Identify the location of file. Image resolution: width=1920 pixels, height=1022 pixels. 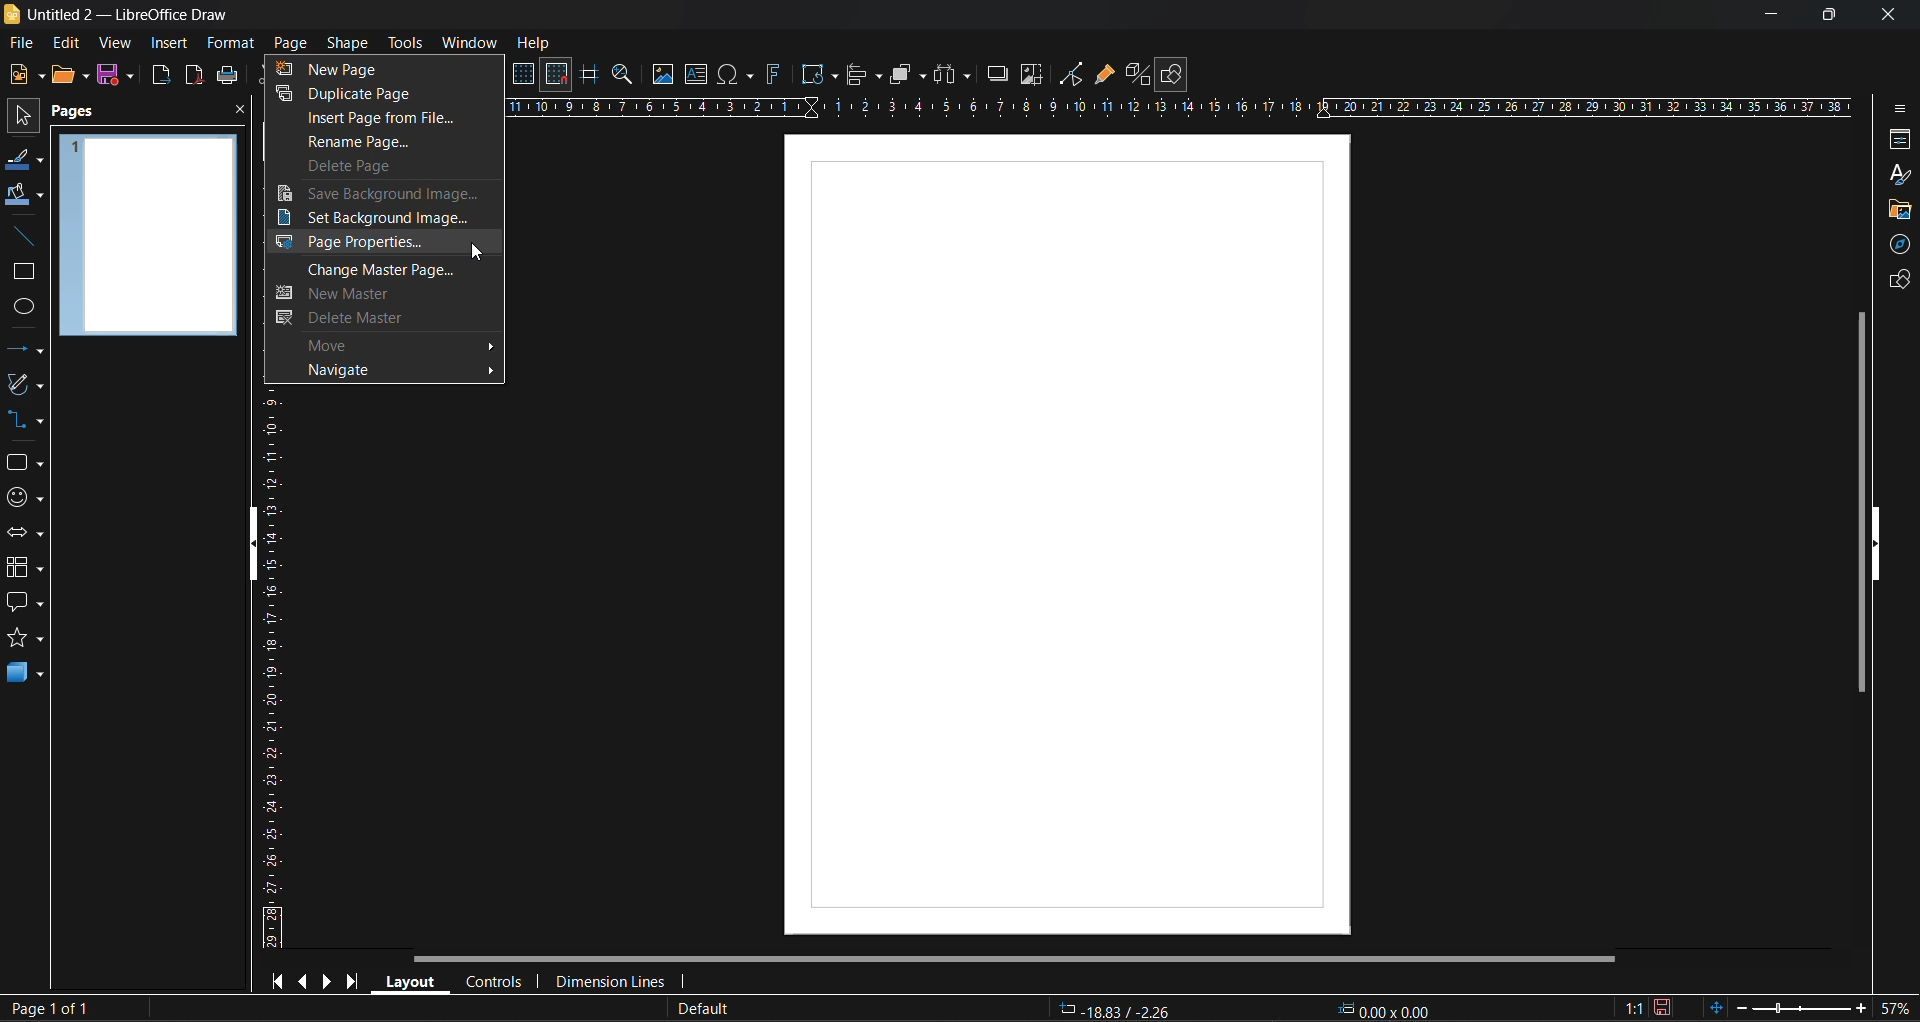
(24, 43).